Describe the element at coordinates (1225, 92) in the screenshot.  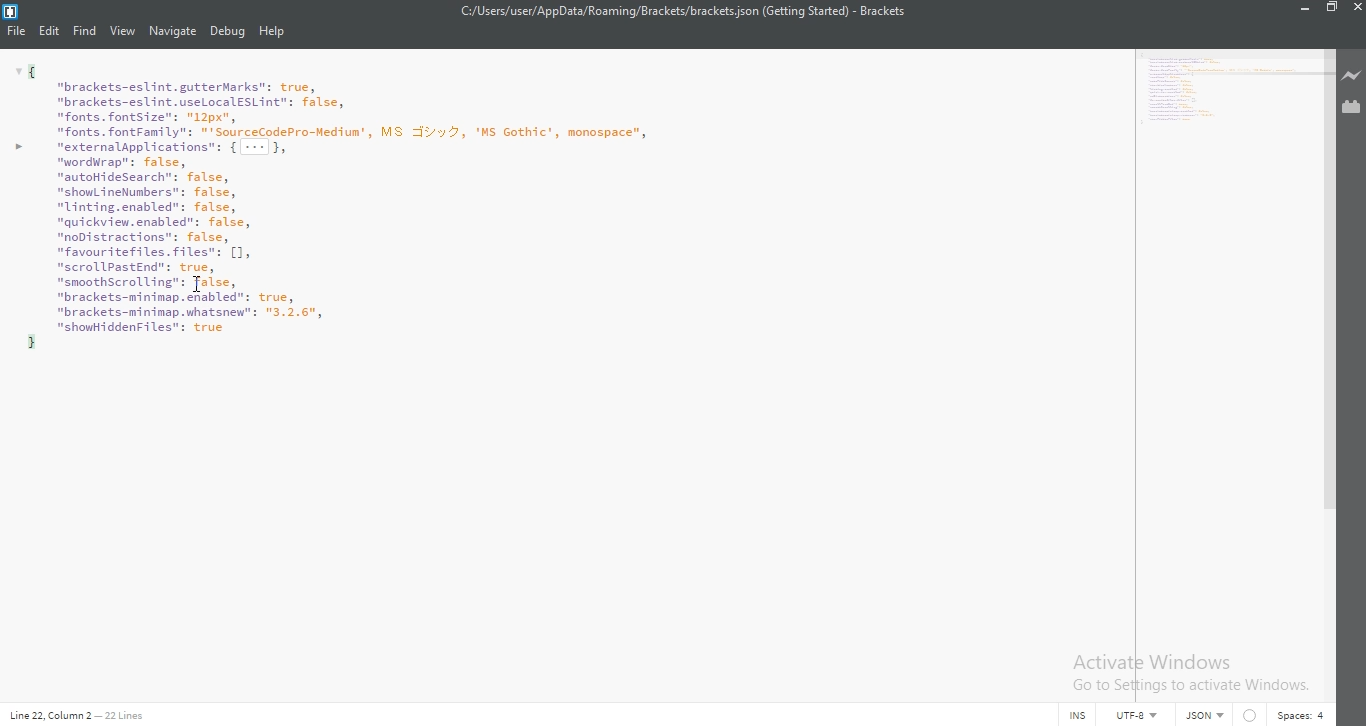
I see `M | "brackets-eslint. gutterMarks": true, "brackets-eslint.useLocalESLint": false, fonts. fontSize": "1px", fonts. fontFamily": "'SourceCodePro-Hediua', MS TJ'y%, 'MS Gothic’, monospace”, > externalapplications™: { ---|}, "wordurap": false, “autoHideSearch”: false, "showLineNumbers": false, "Linting.enabled": false, “quickview.cnabled”: false, "noDistractions": false, "favouritefiles. Files": [1, "scrollPastEnd": true, "smoothScrol ling”: false, "brackets-mininap. enabled": true, "brackets-mininap.whatsnew": "3.2.6", "showiddenFiles": true H` at that location.